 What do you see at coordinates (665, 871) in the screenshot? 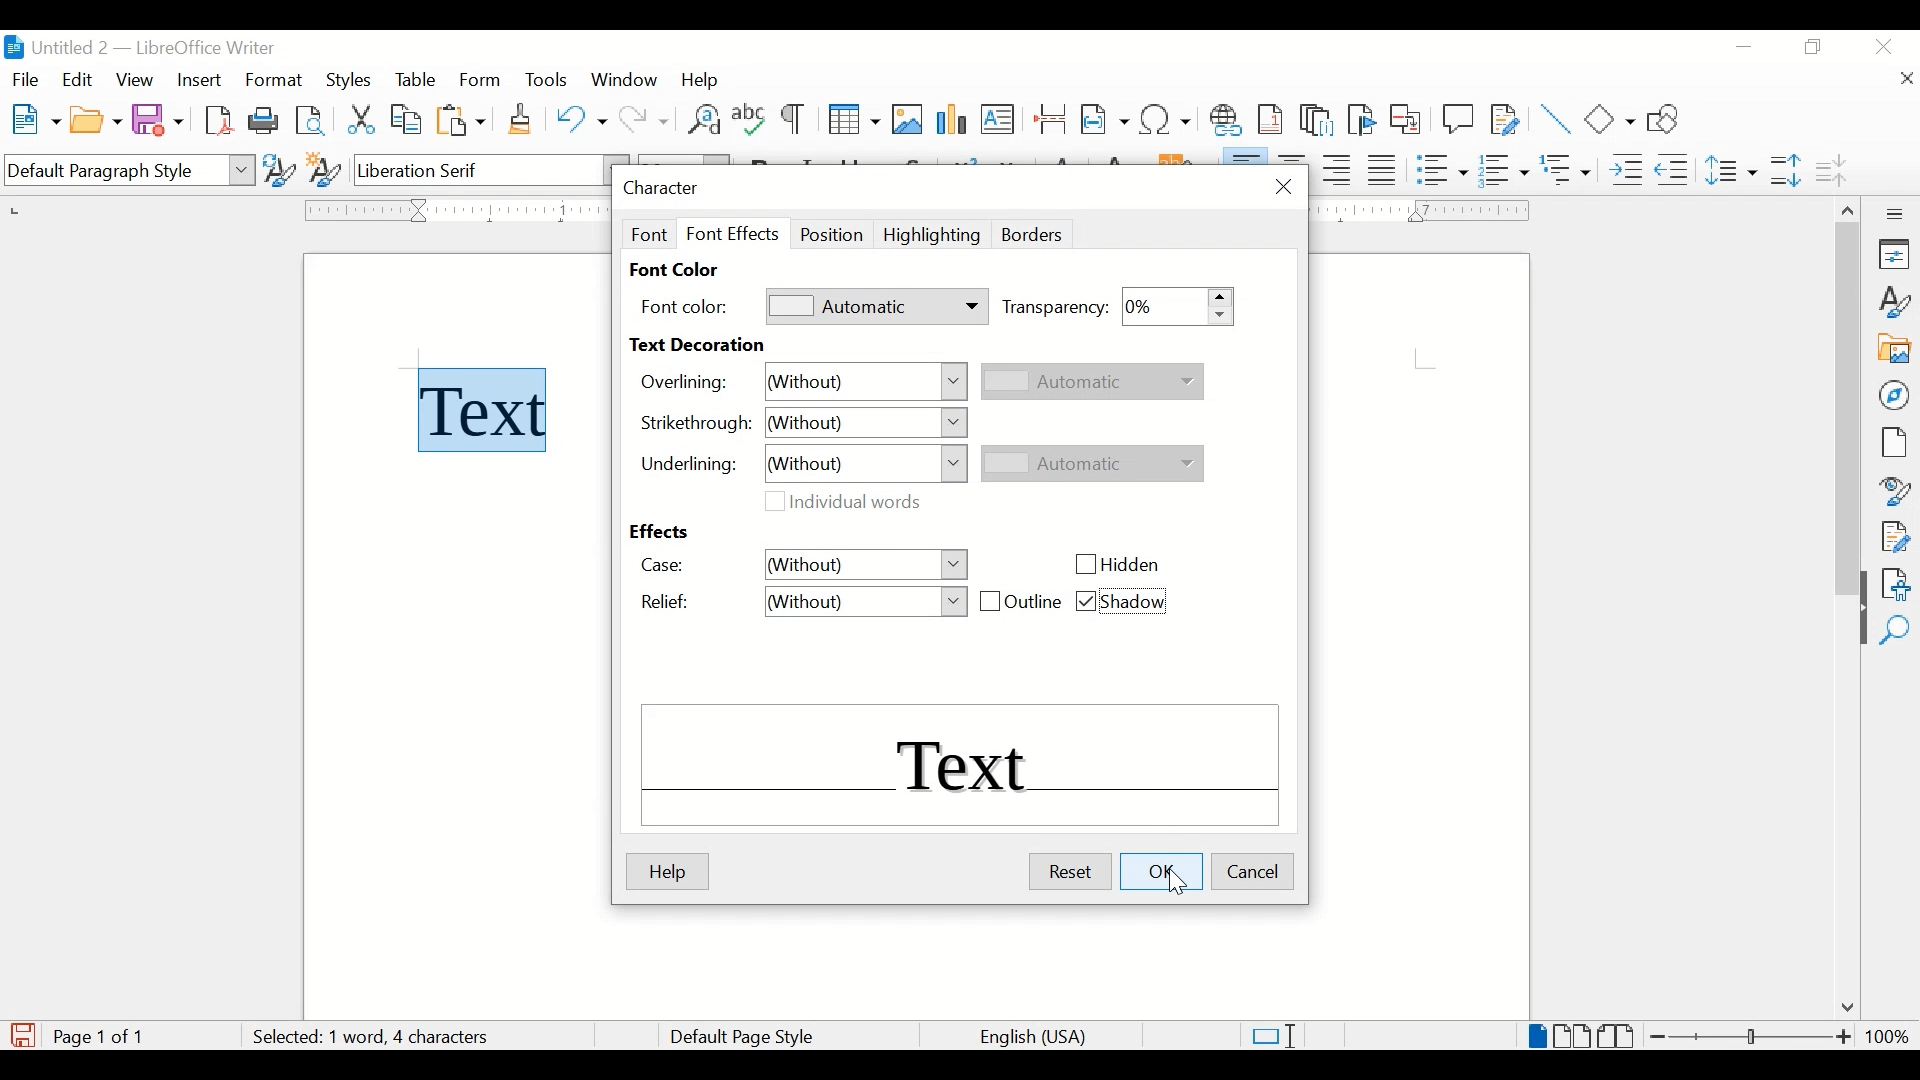
I see `help` at bounding box center [665, 871].